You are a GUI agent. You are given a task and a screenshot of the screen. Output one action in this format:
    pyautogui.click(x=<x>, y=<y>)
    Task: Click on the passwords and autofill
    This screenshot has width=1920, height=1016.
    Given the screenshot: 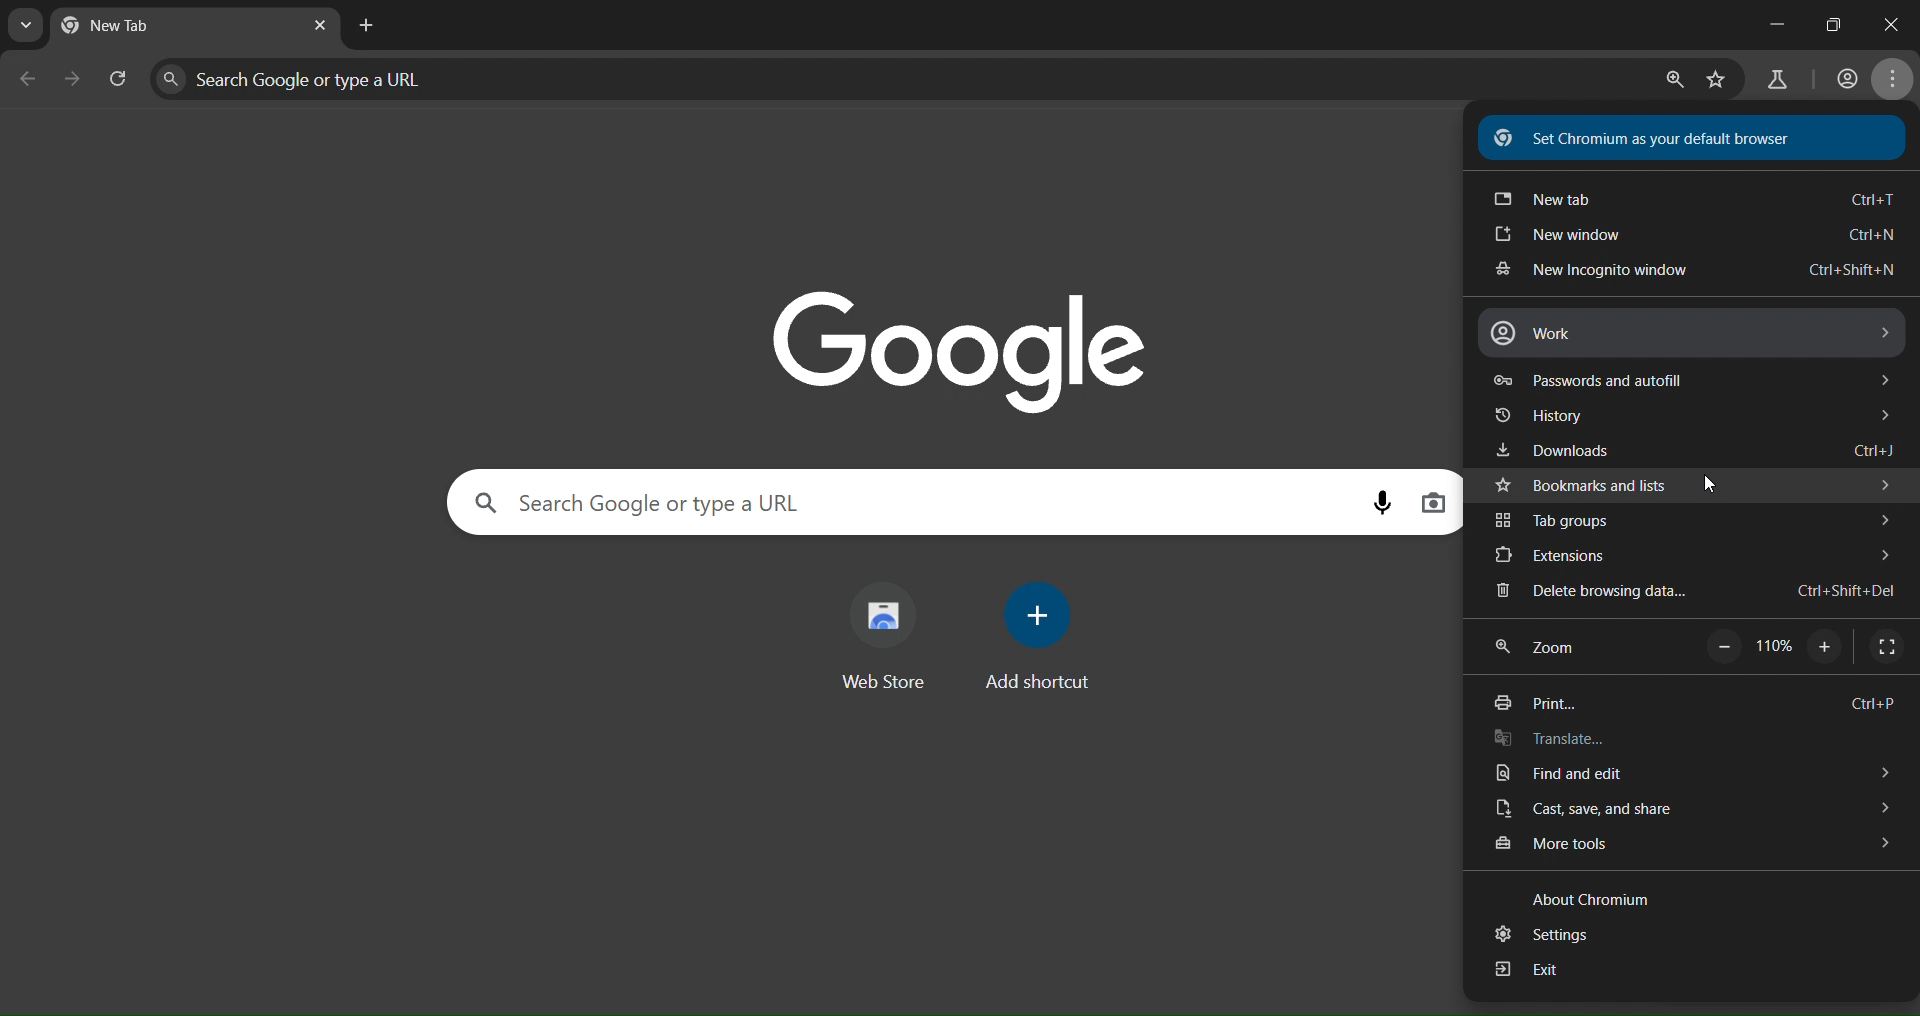 What is the action you would take?
    pyautogui.click(x=1694, y=382)
    